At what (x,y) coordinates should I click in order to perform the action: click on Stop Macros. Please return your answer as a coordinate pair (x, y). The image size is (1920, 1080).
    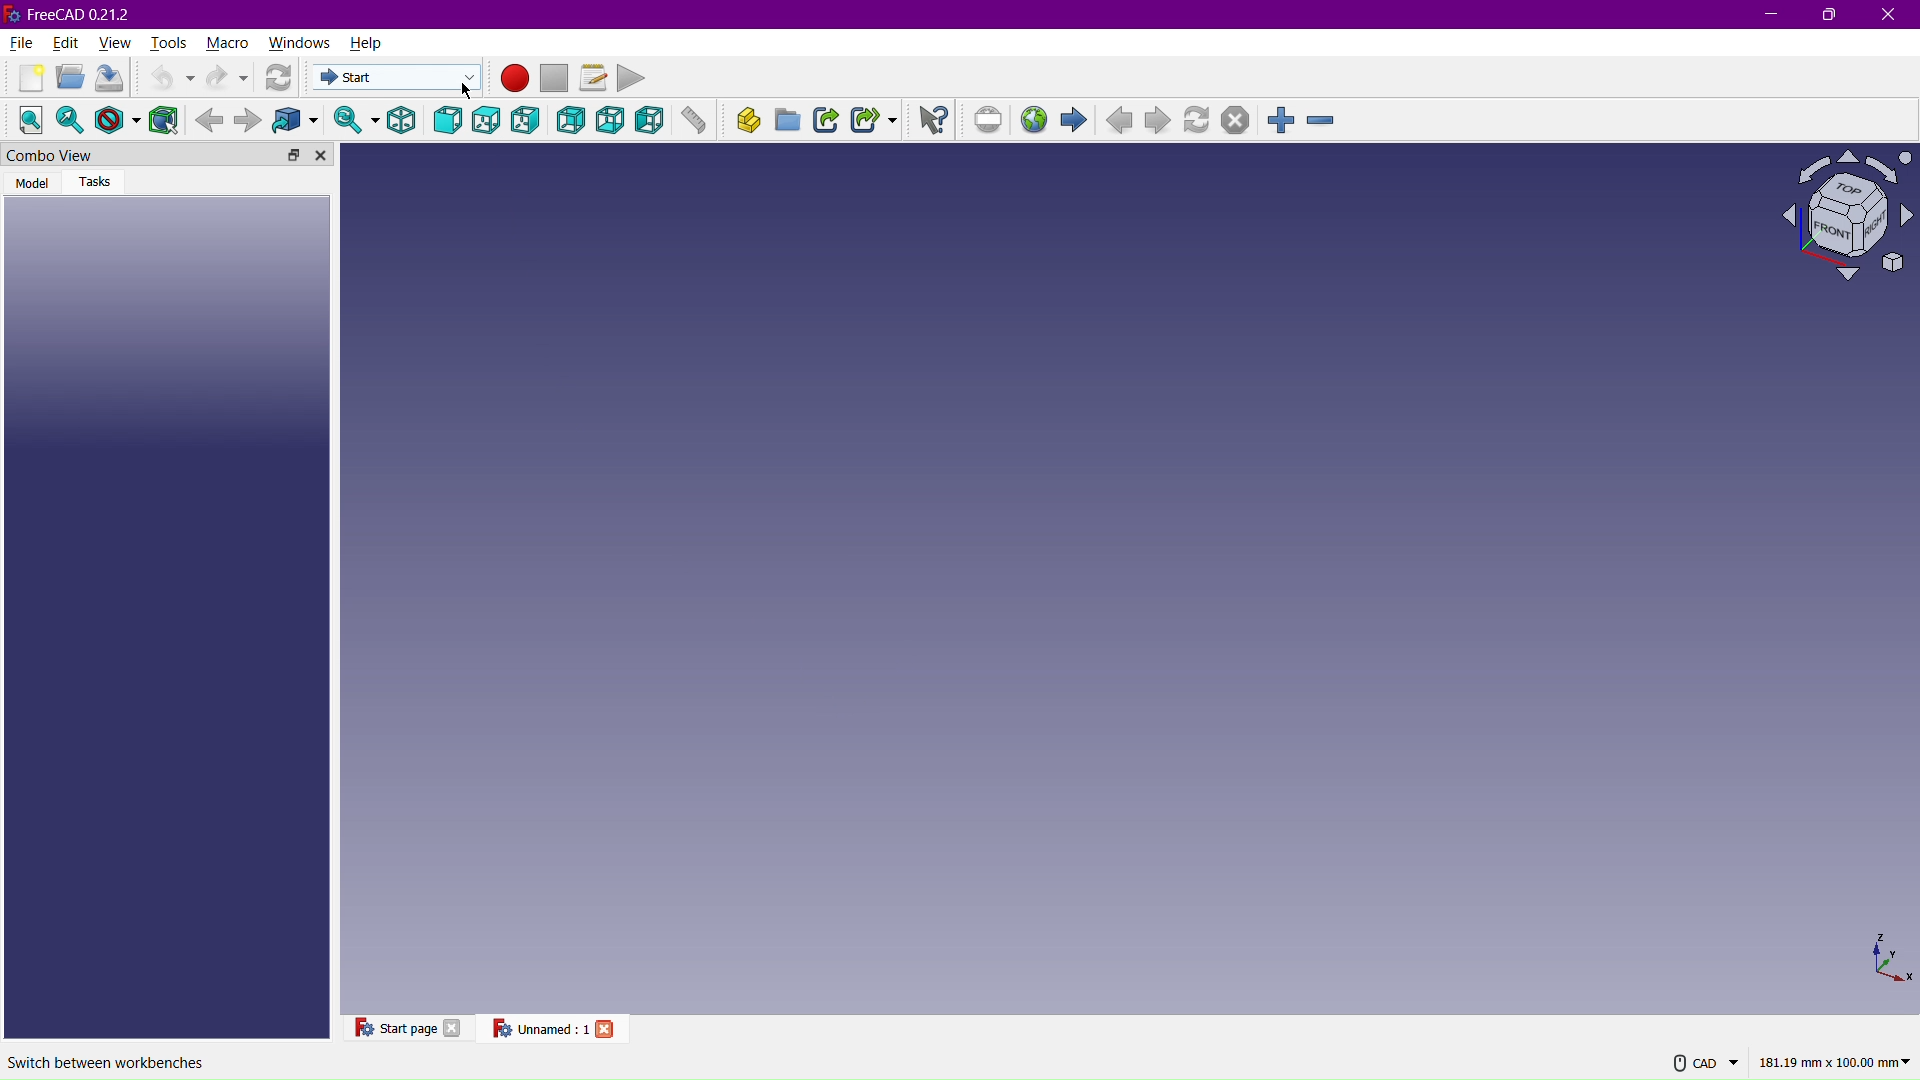
    Looking at the image, I should click on (553, 79).